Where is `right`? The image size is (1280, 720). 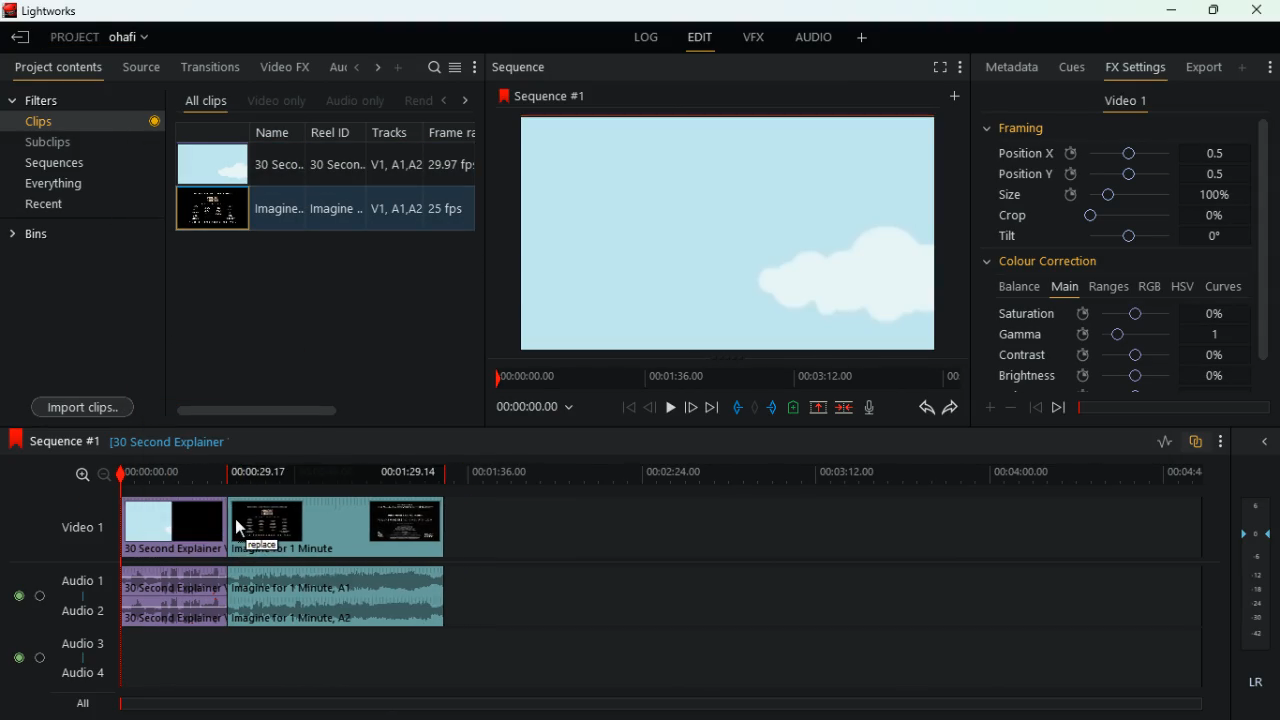 right is located at coordinates (466, 101).